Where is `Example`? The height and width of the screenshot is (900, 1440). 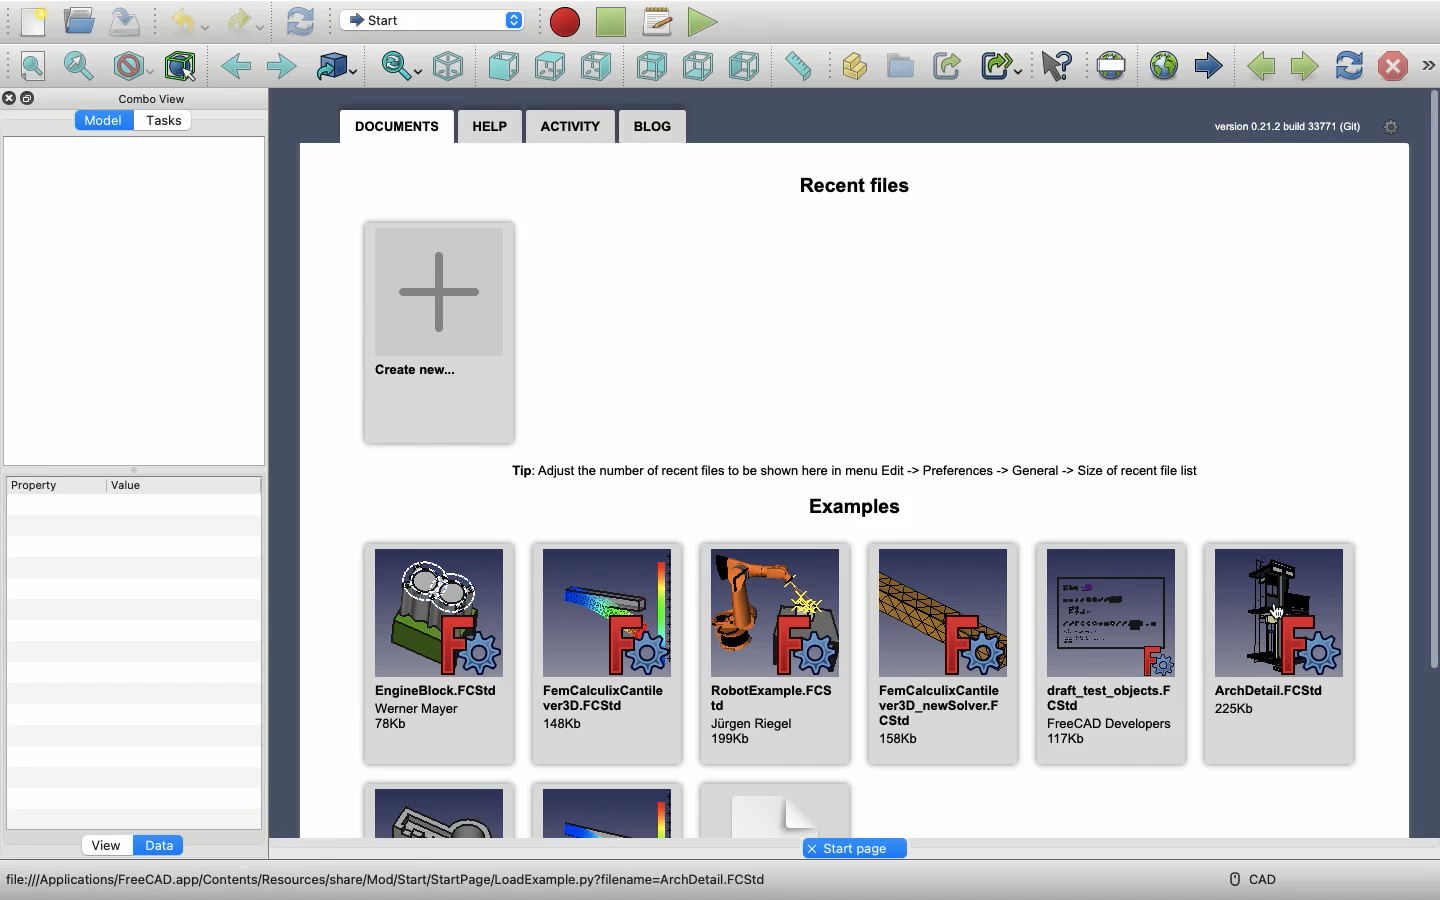
Example is located at coordinates (438, 811).